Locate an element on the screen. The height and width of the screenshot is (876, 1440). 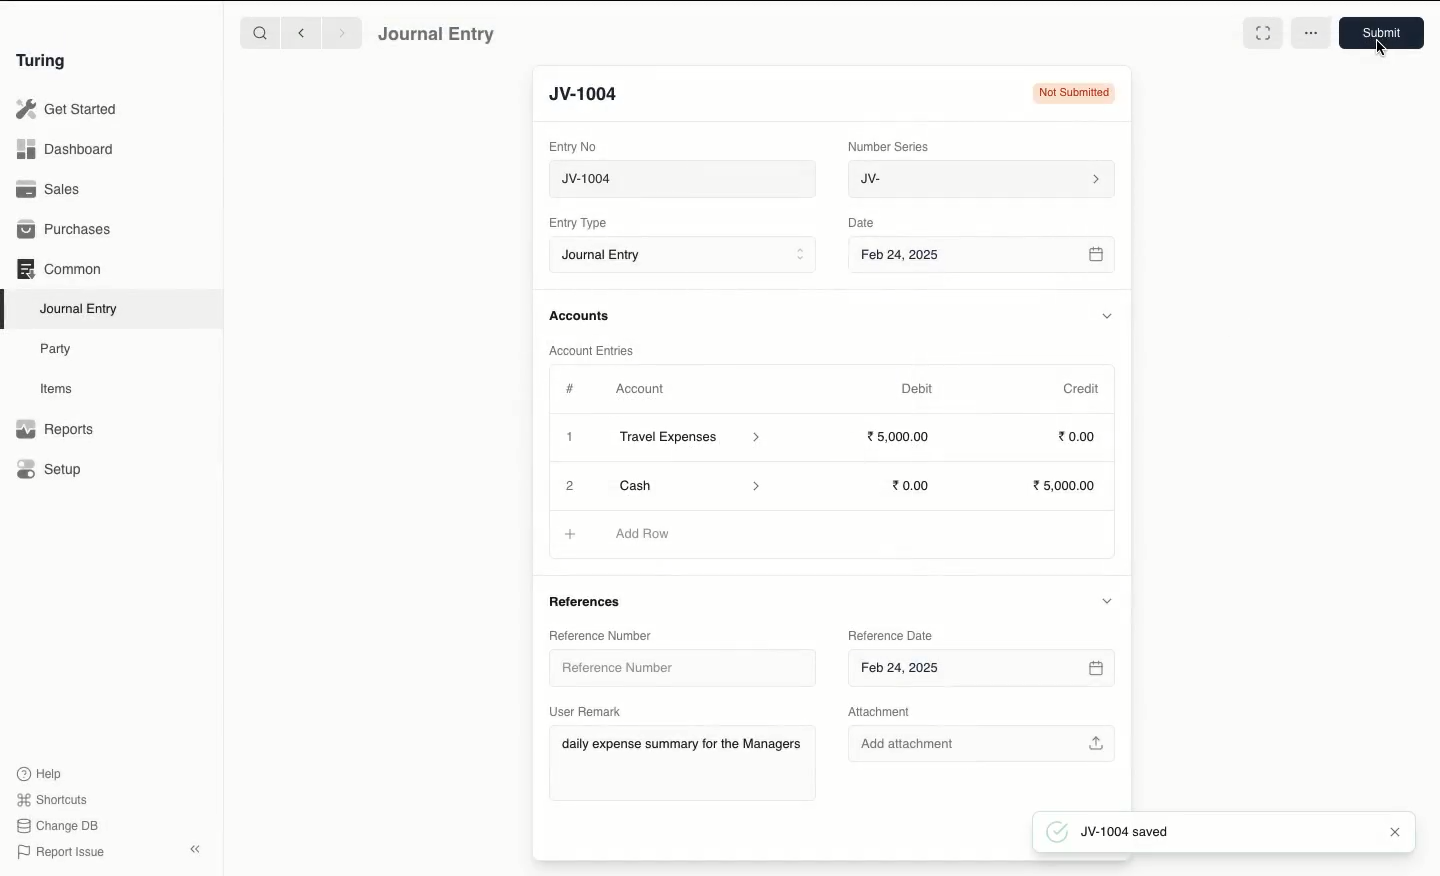
User Remark is located at coordinates (586, 711).